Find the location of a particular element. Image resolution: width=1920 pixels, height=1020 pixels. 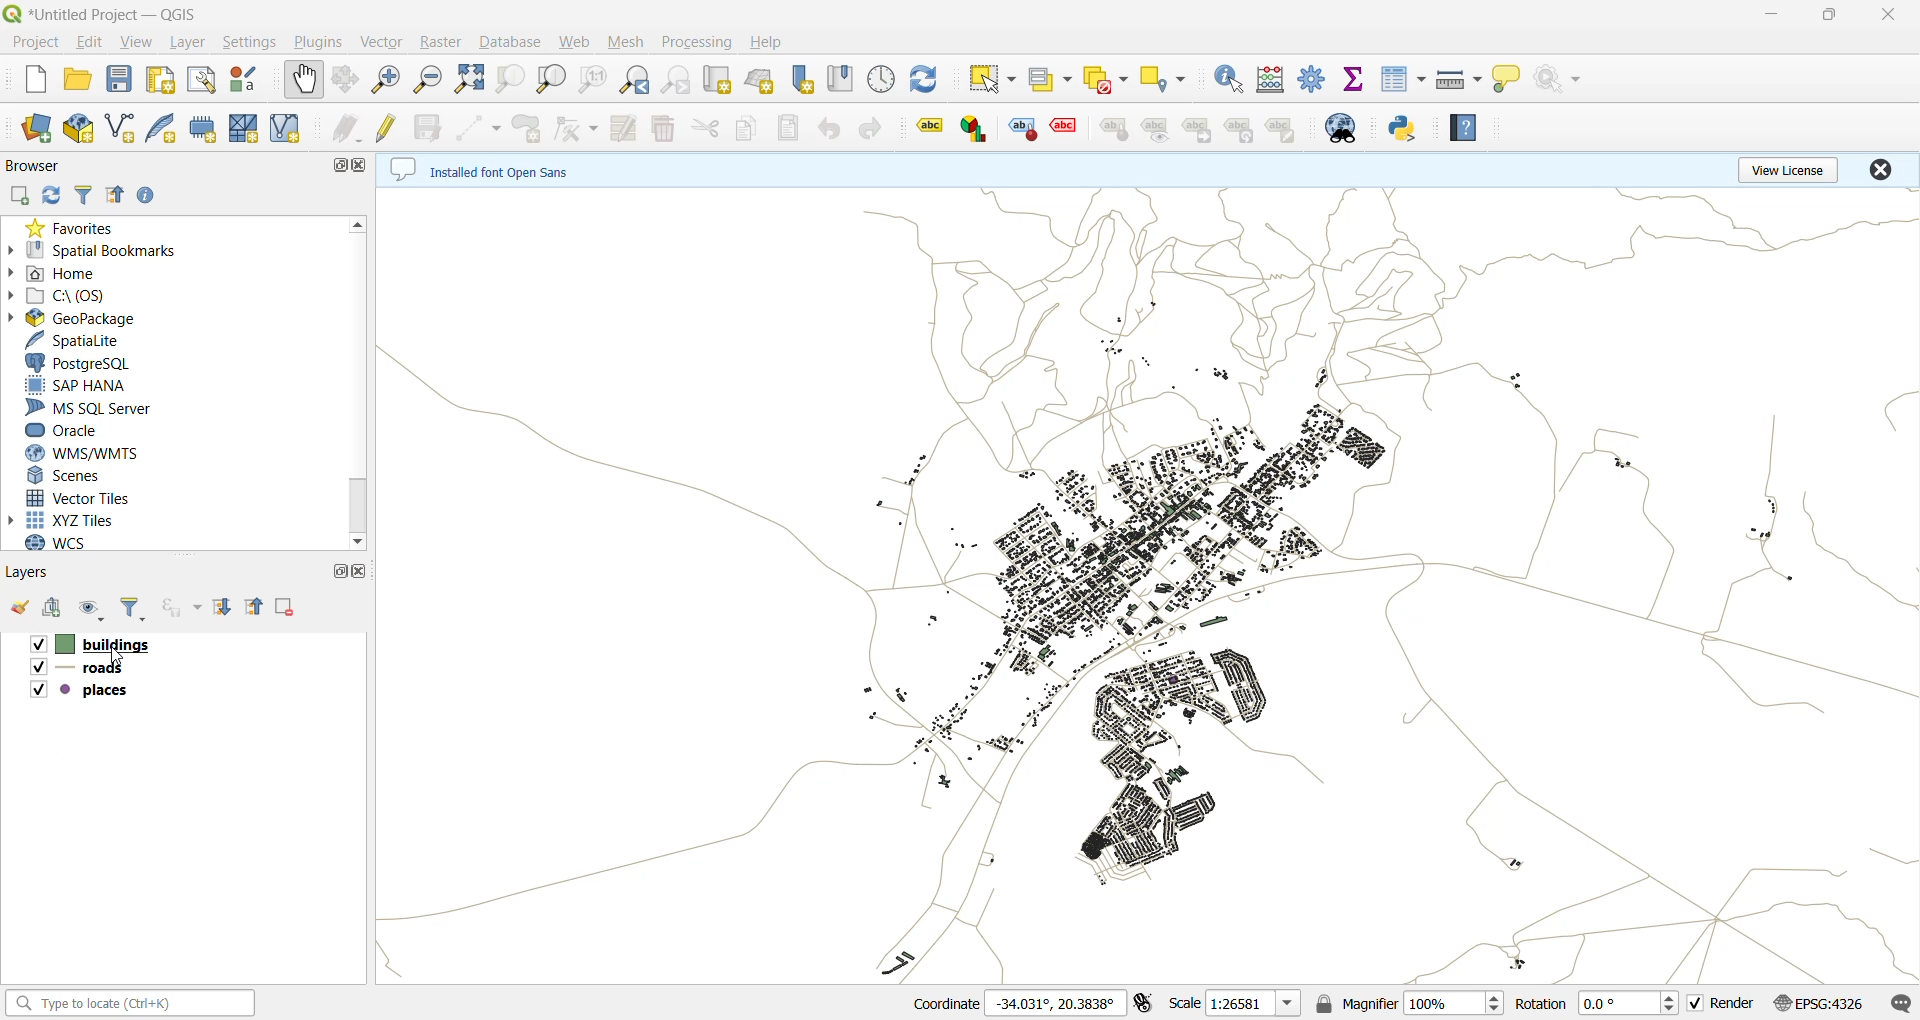

rotate a label is located at coordinates (1246, 128).